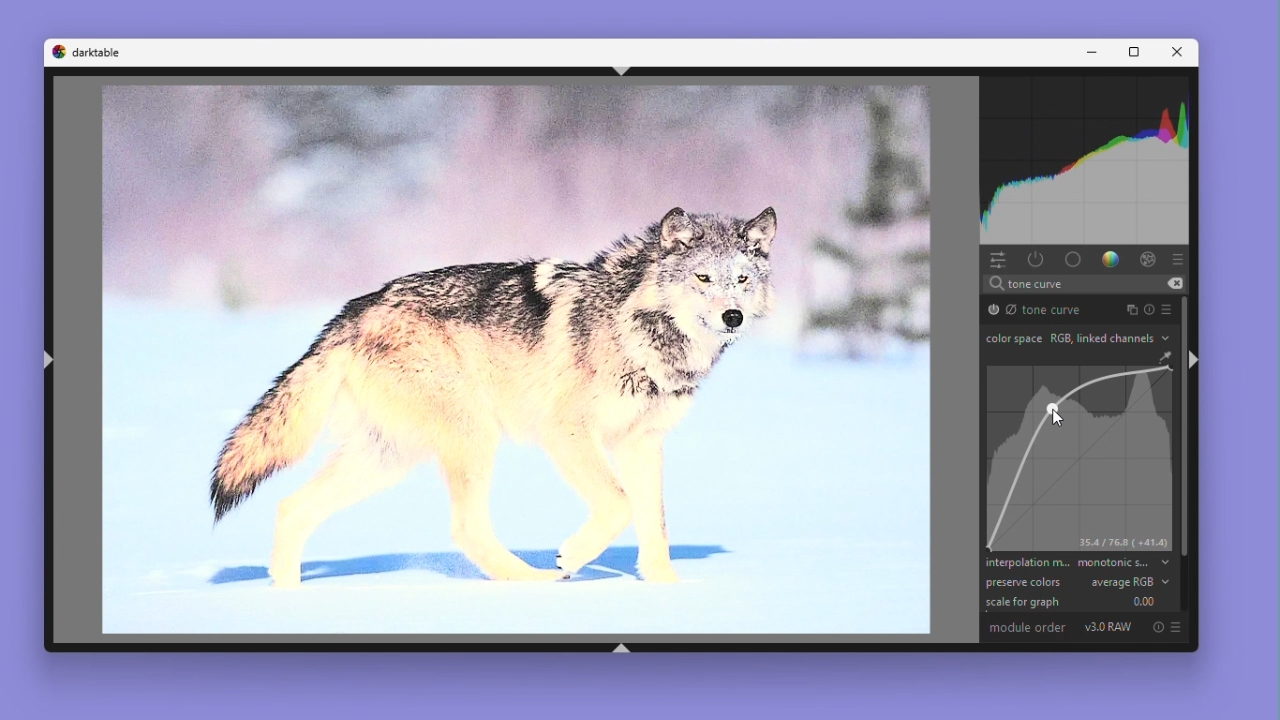  I want to click on Effect, so click(1145, 260).